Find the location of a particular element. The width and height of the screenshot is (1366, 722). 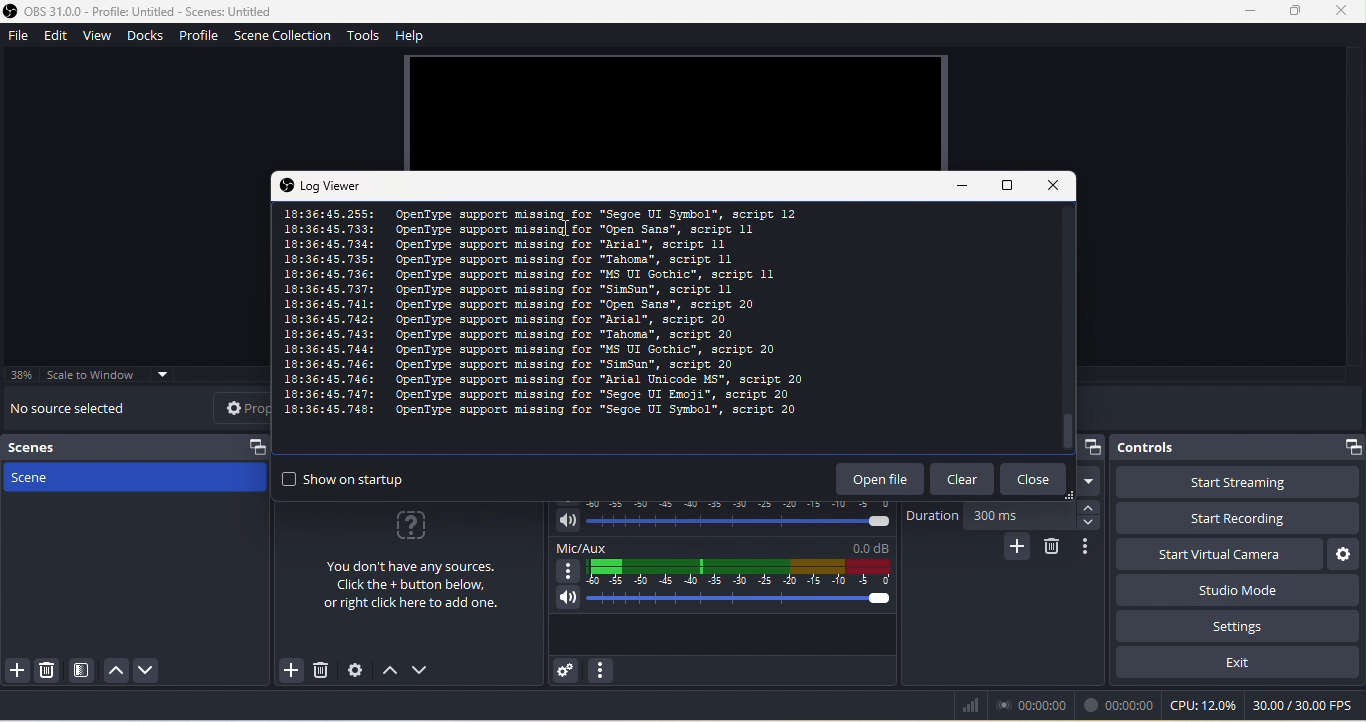

no source selected is located at coordinates (83, 410).